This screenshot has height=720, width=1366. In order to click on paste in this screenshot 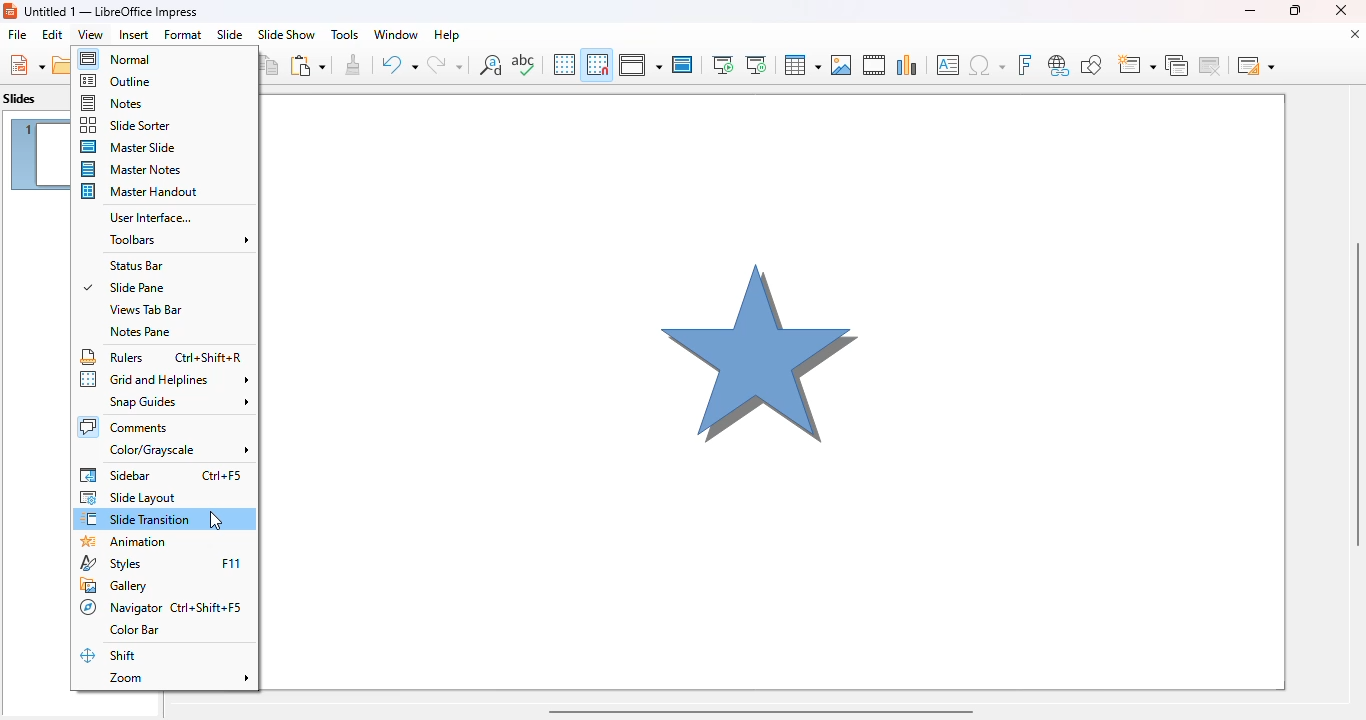, I will do `click(307, 65)`.